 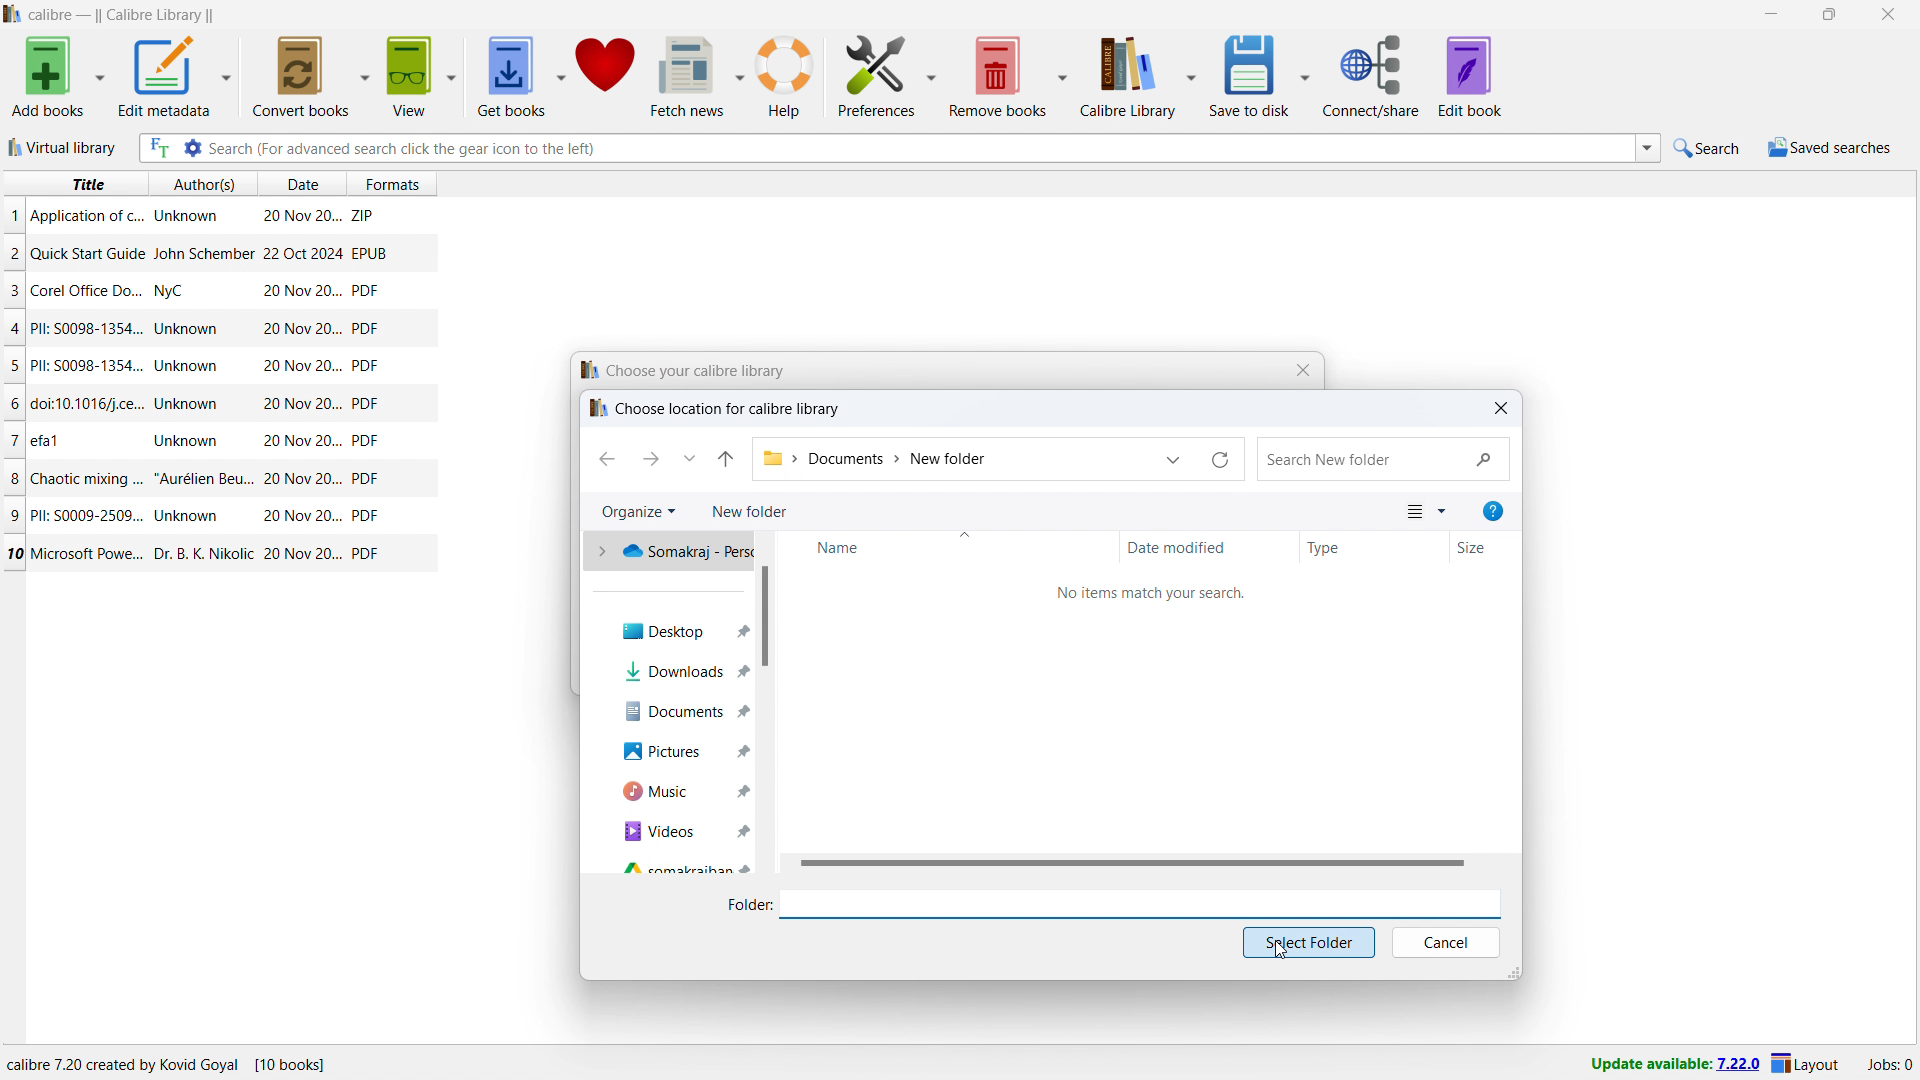 I want to click on ZIP, so click(x=364, y=212).